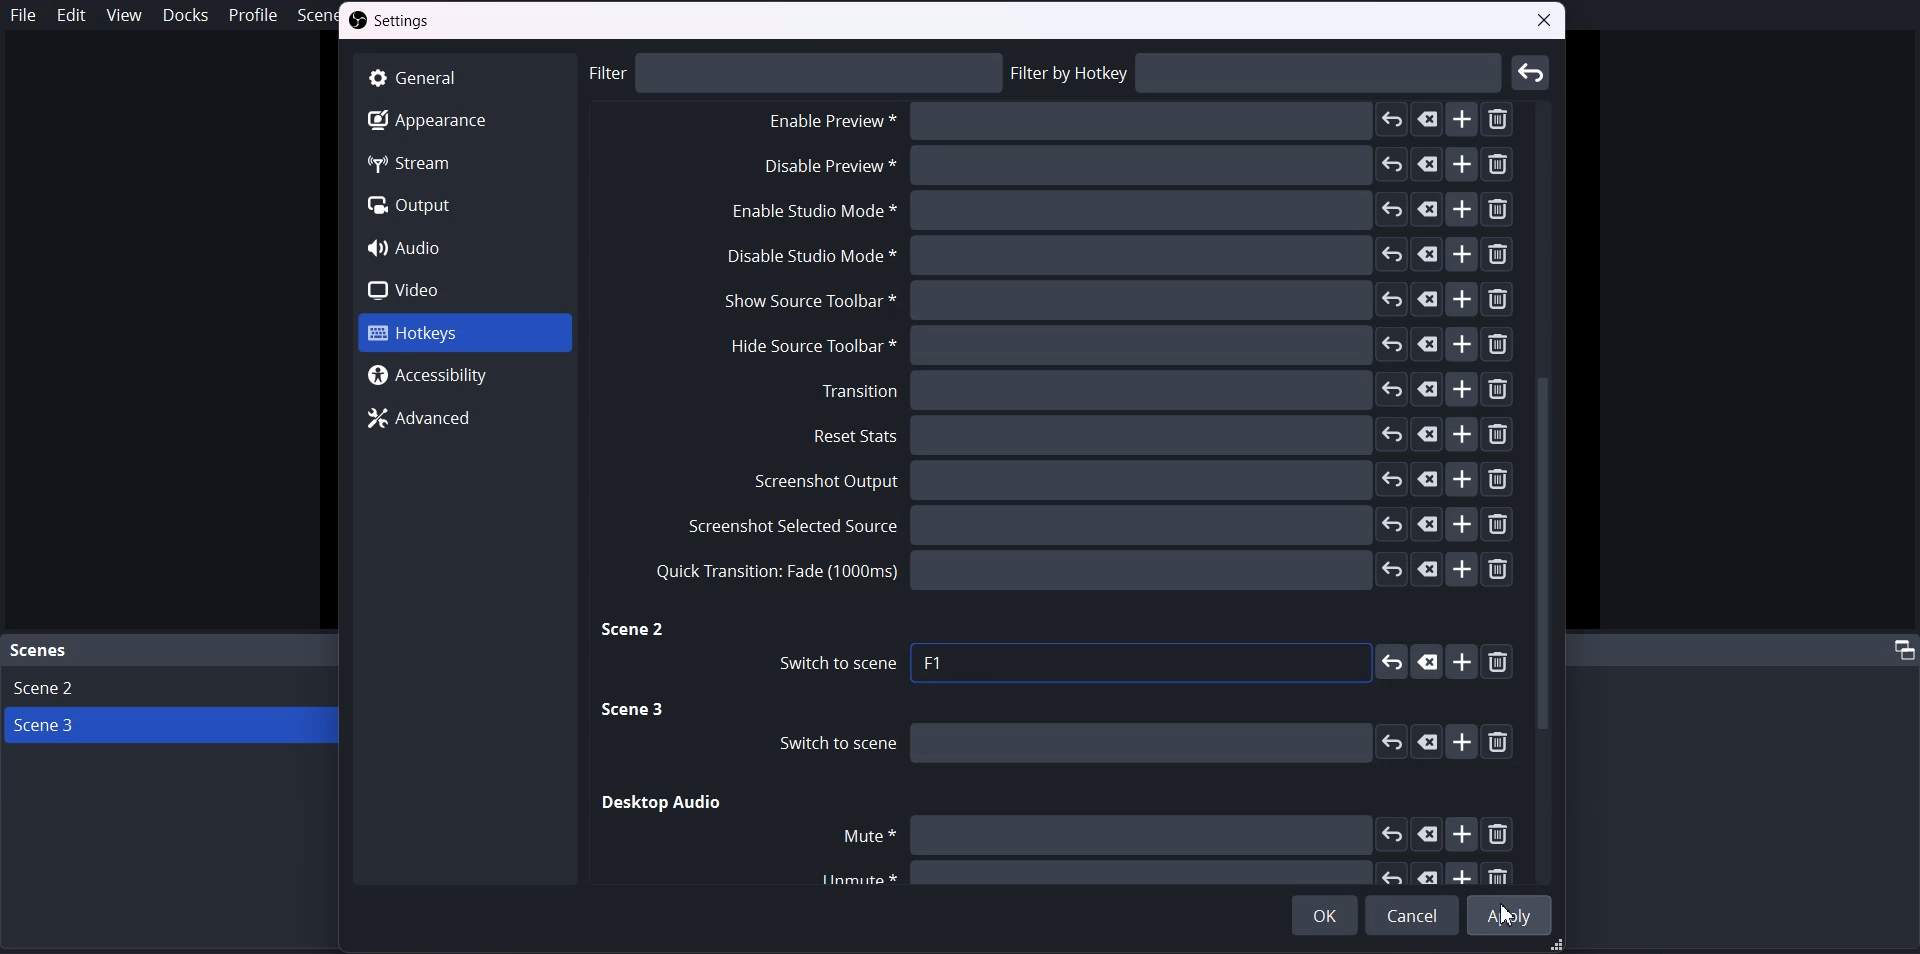 The width and height of the screenshot is (1920, 954). Describe the element at coordinates (1111, 345) in the screenshot. I see `Hide source toolbar` at that location.